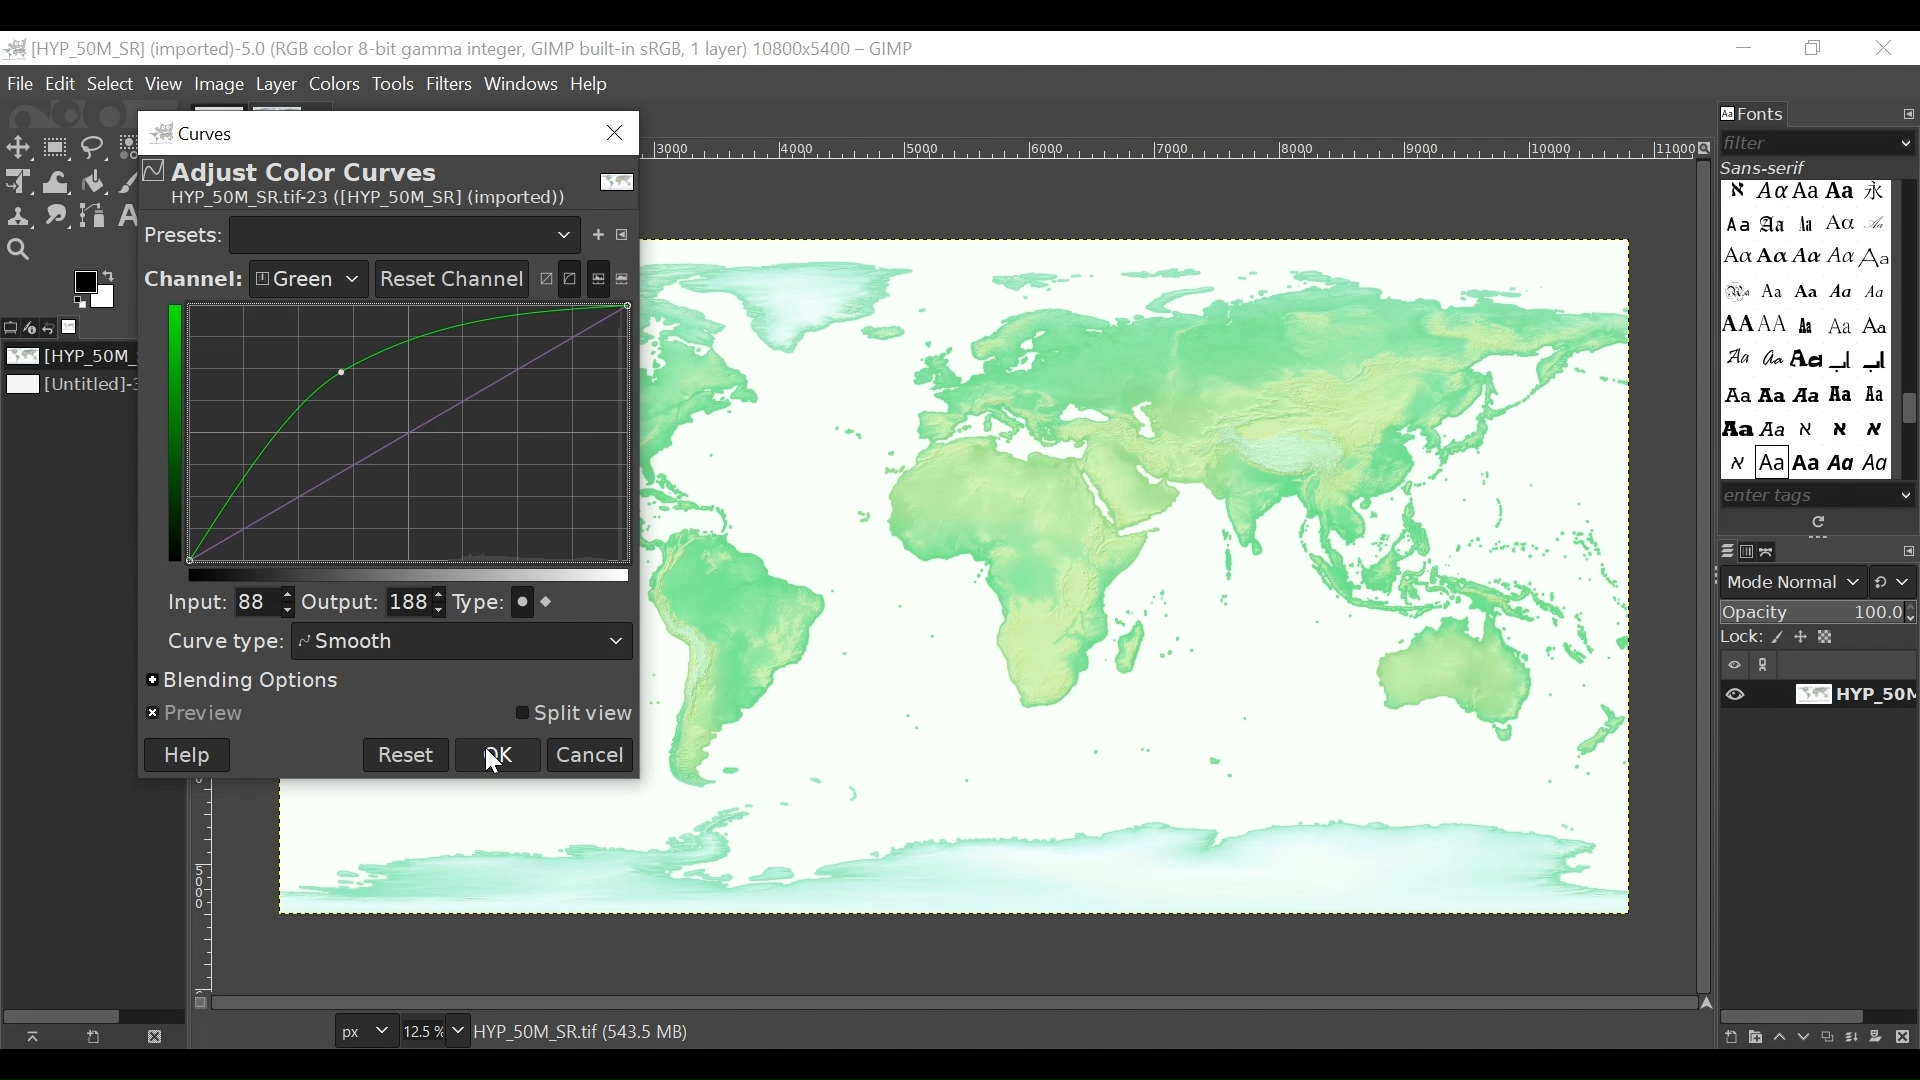  What do you see at coordinates (38, 1036) in the screenshot?
I see `Raise this image display` at bounding box center [38, 1036].